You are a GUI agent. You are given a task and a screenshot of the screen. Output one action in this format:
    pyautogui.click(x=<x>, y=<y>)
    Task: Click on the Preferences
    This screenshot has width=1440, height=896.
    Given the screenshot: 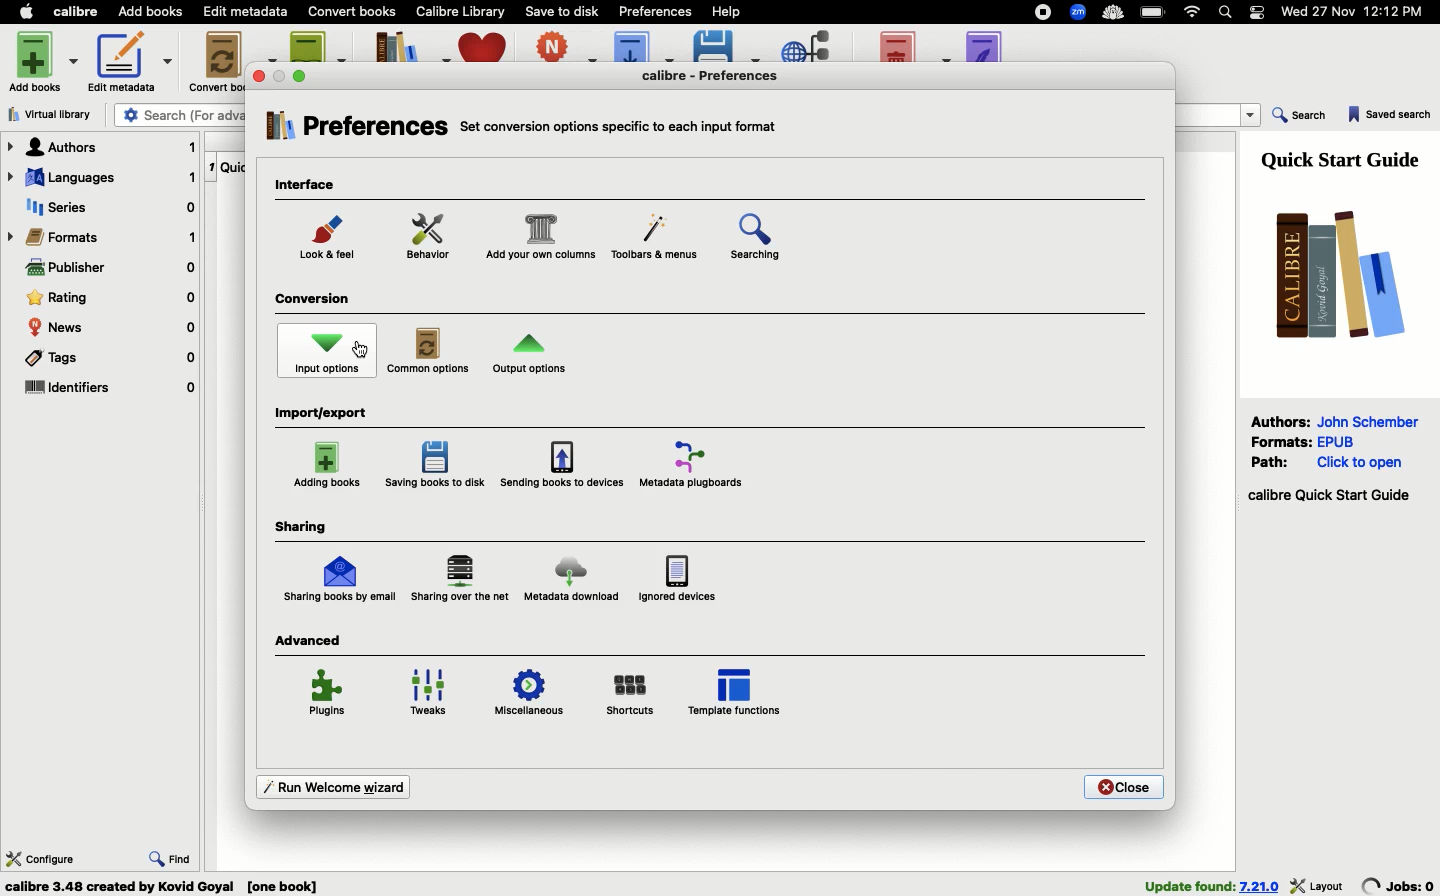 What is the action you would take?
    pyautogui.click(x=724, y=75)
    